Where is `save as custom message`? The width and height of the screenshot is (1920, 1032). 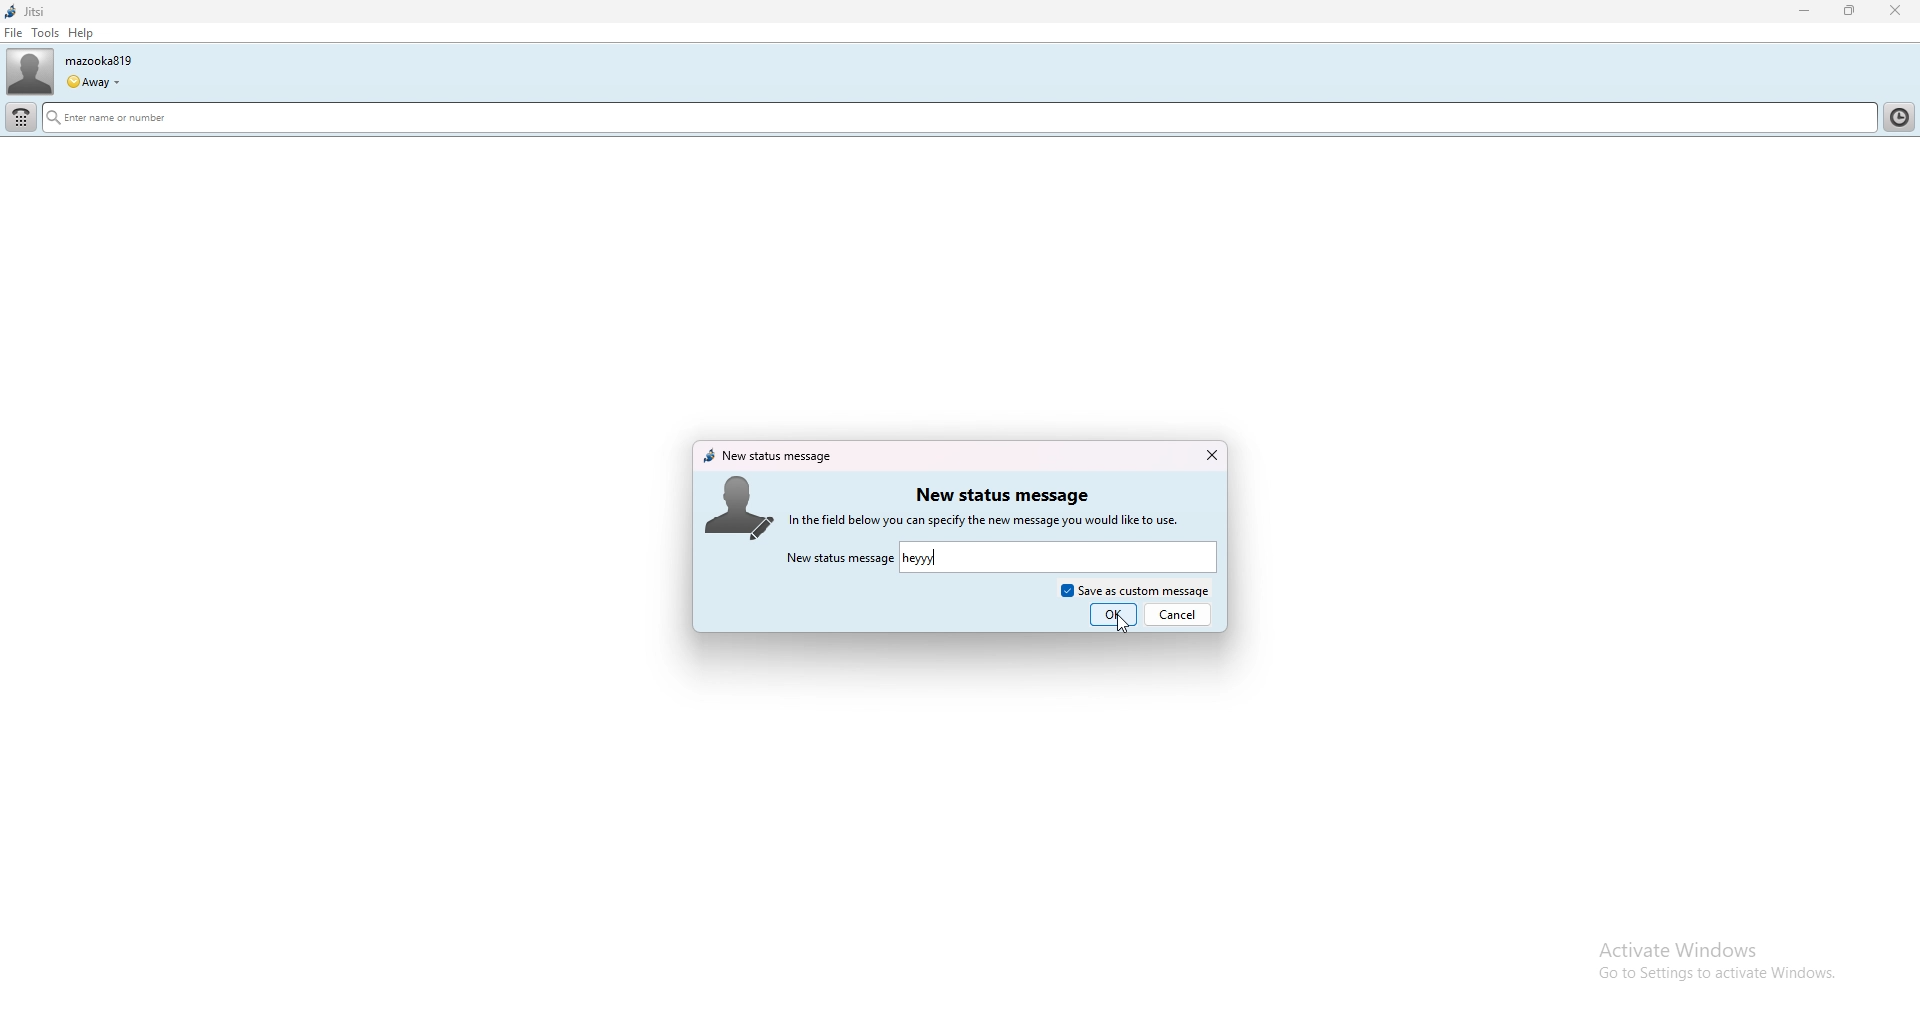 save as custom message is located at coordinates (1135, 588).